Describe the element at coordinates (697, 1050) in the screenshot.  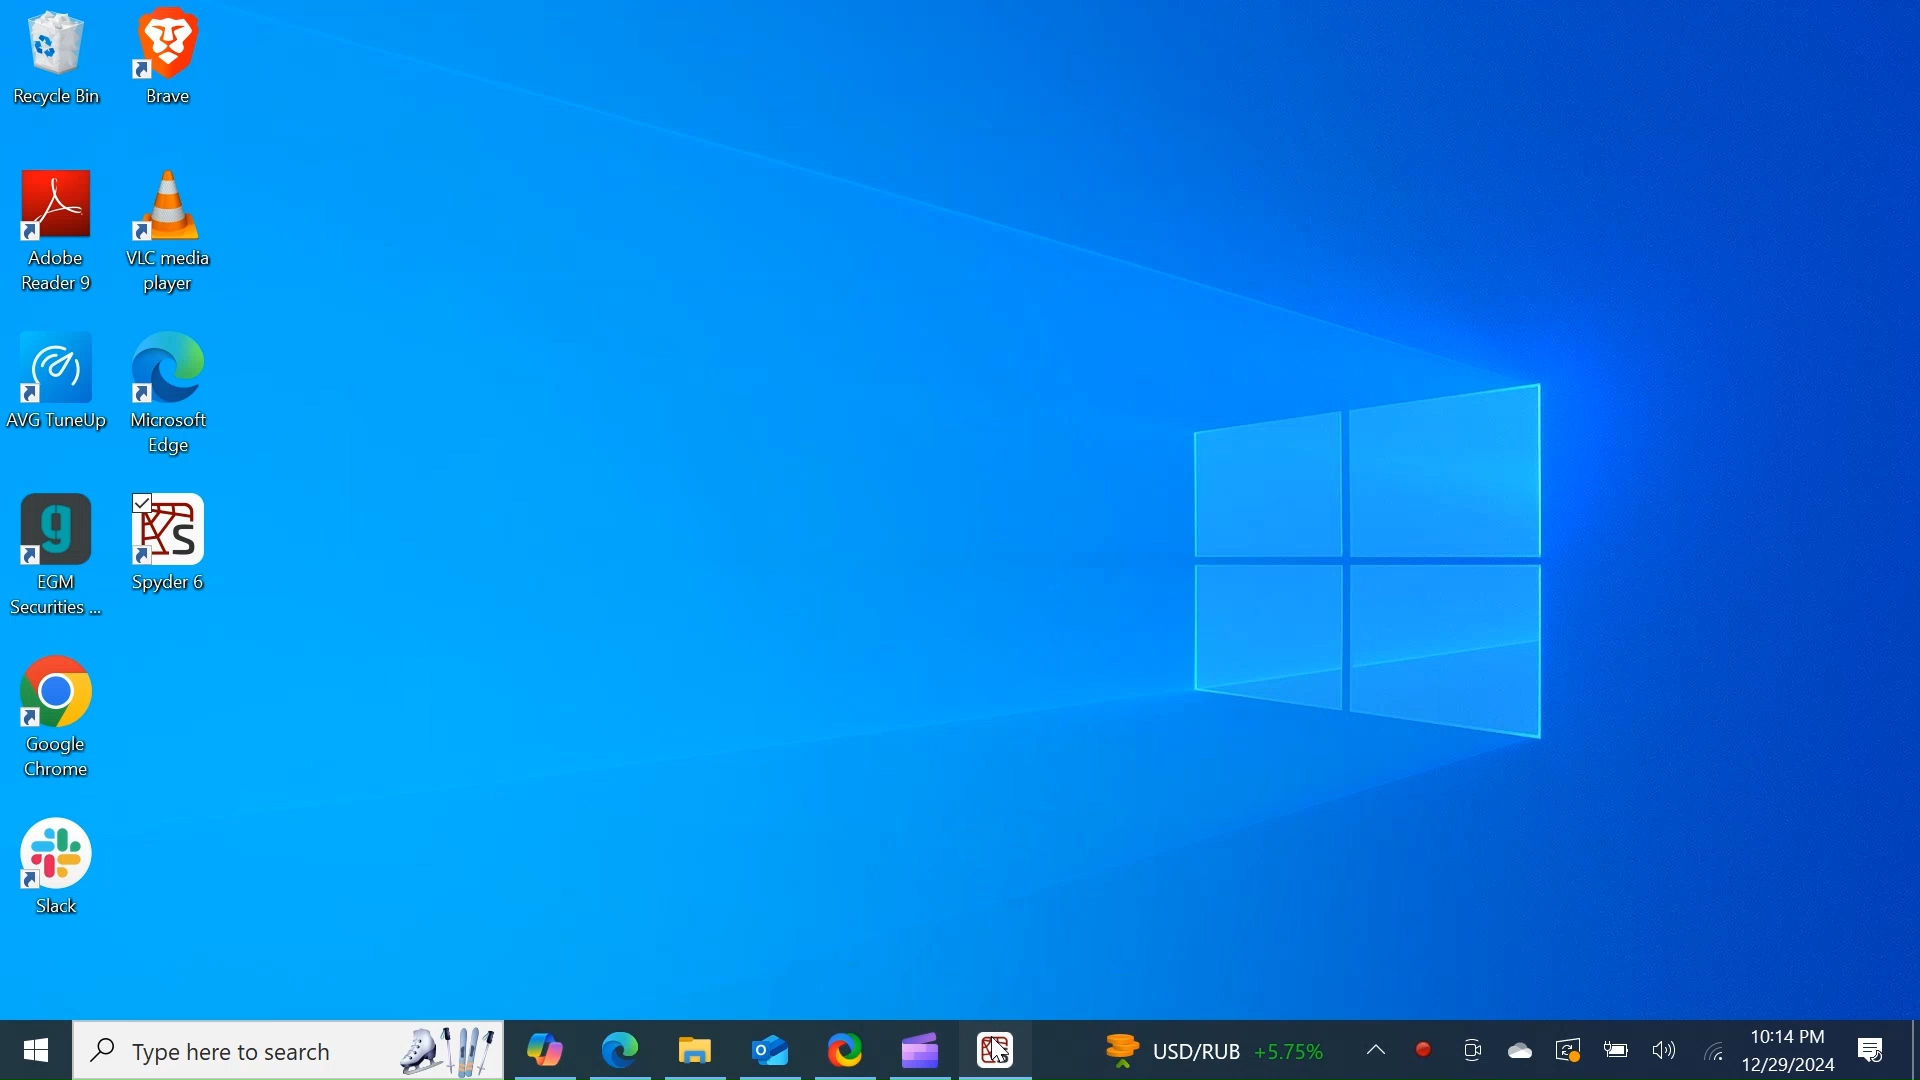
I see `File Explorer` at that location.